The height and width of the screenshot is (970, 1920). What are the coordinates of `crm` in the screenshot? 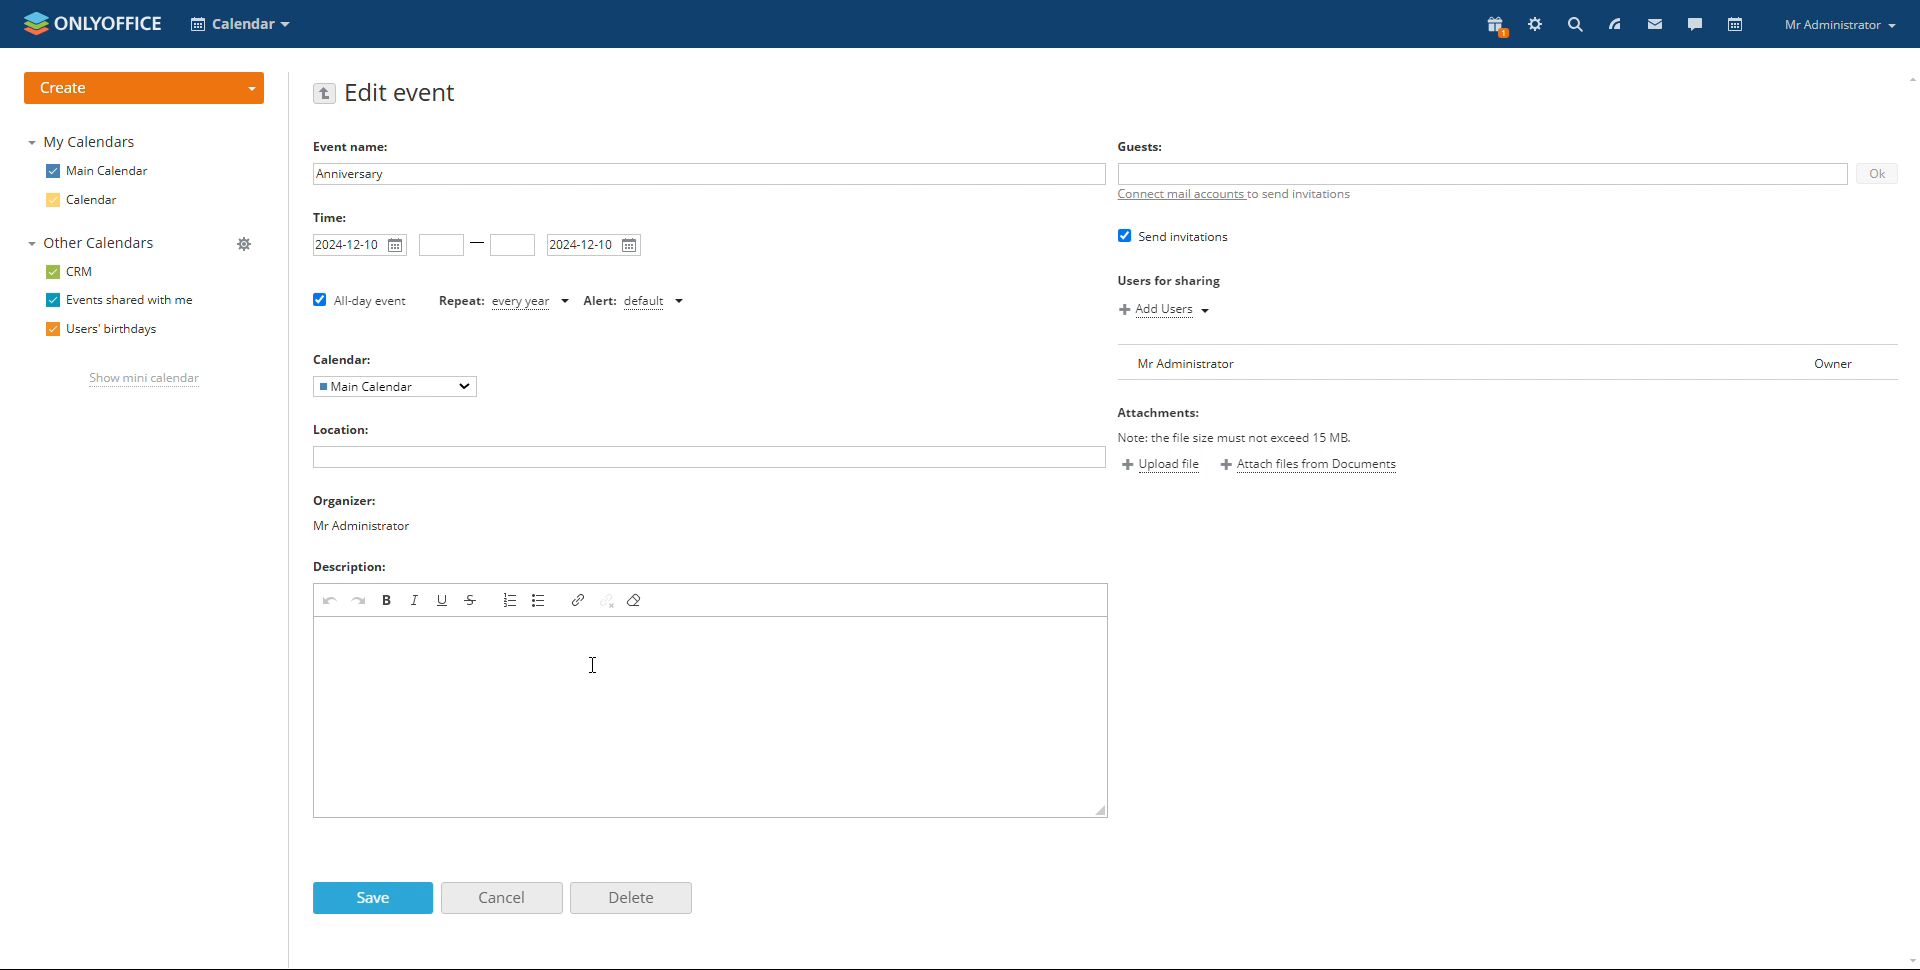 It's located at (70, 273).